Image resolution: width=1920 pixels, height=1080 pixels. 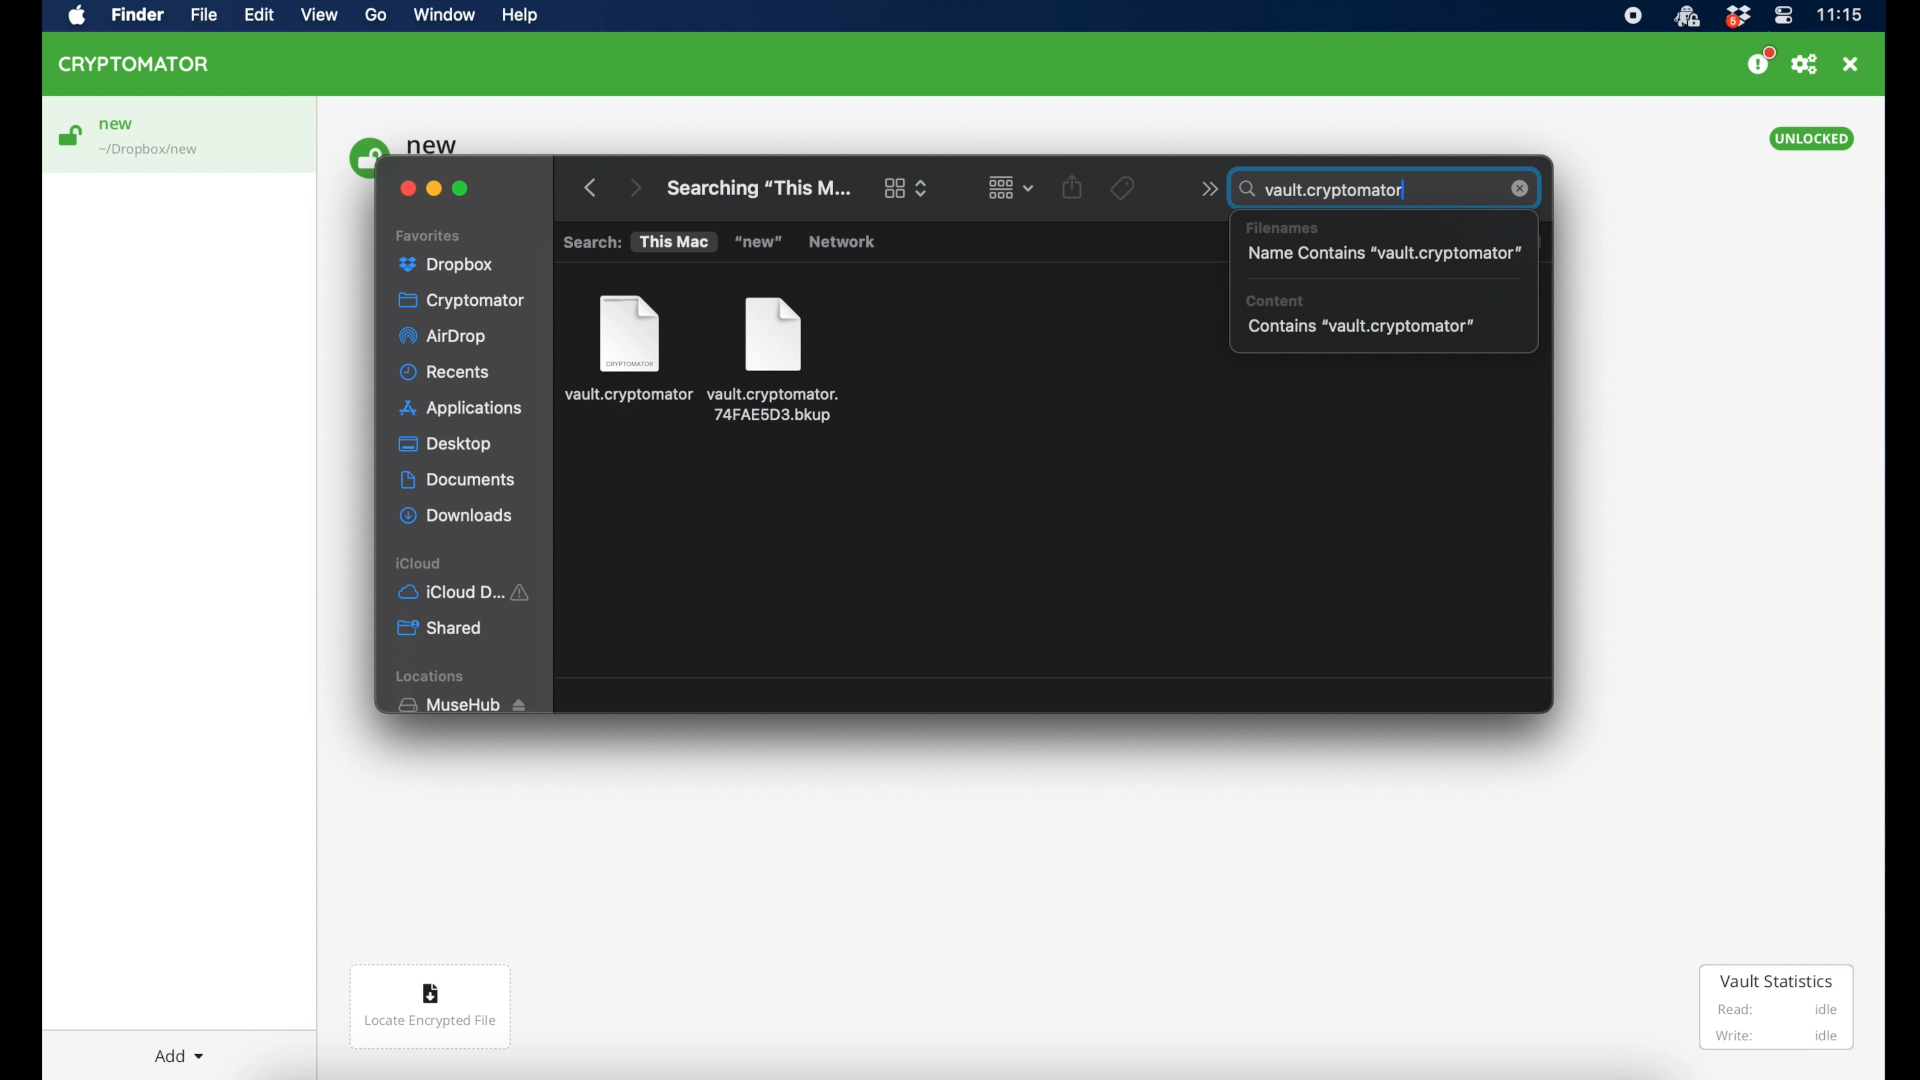 What do you see at coordinates (179, 1056) in the screenshot?
I see `add dropdown ` at bounding box center [179, 1056].